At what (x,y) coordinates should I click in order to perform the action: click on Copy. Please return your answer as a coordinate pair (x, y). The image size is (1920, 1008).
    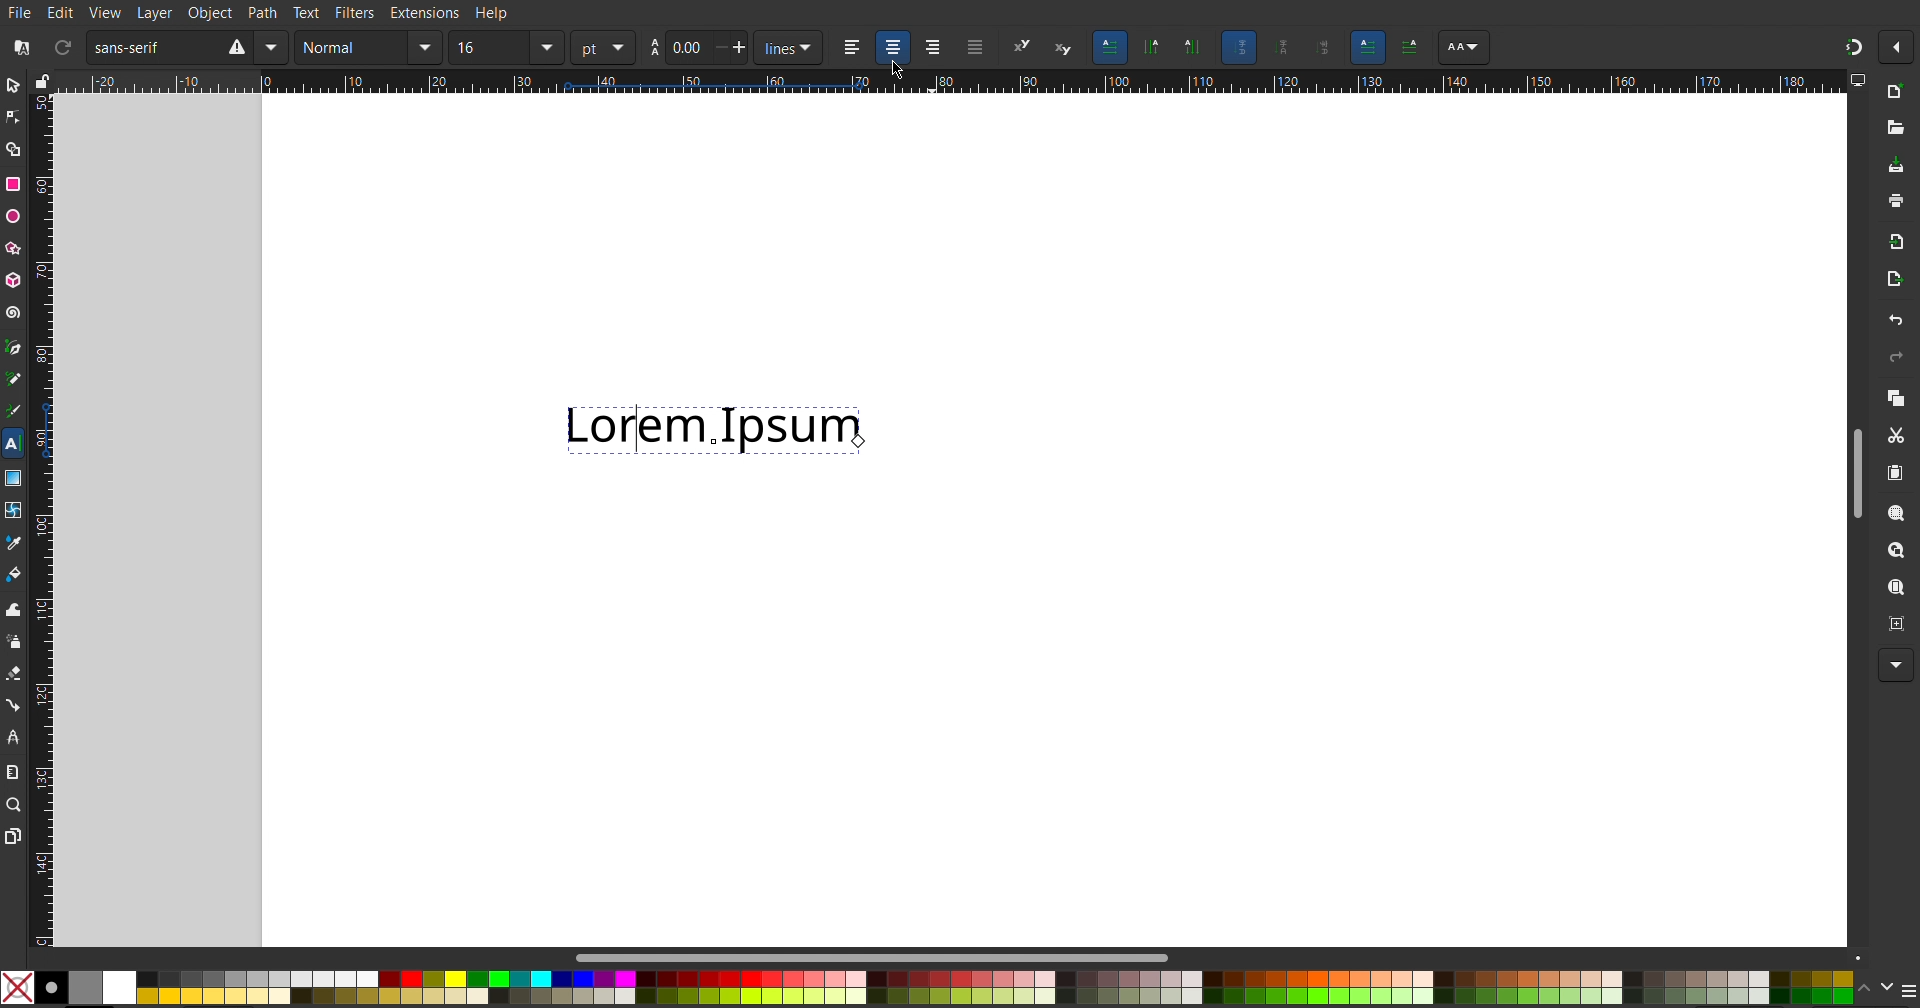
    Looking at the image, I should click on (1897, 400).